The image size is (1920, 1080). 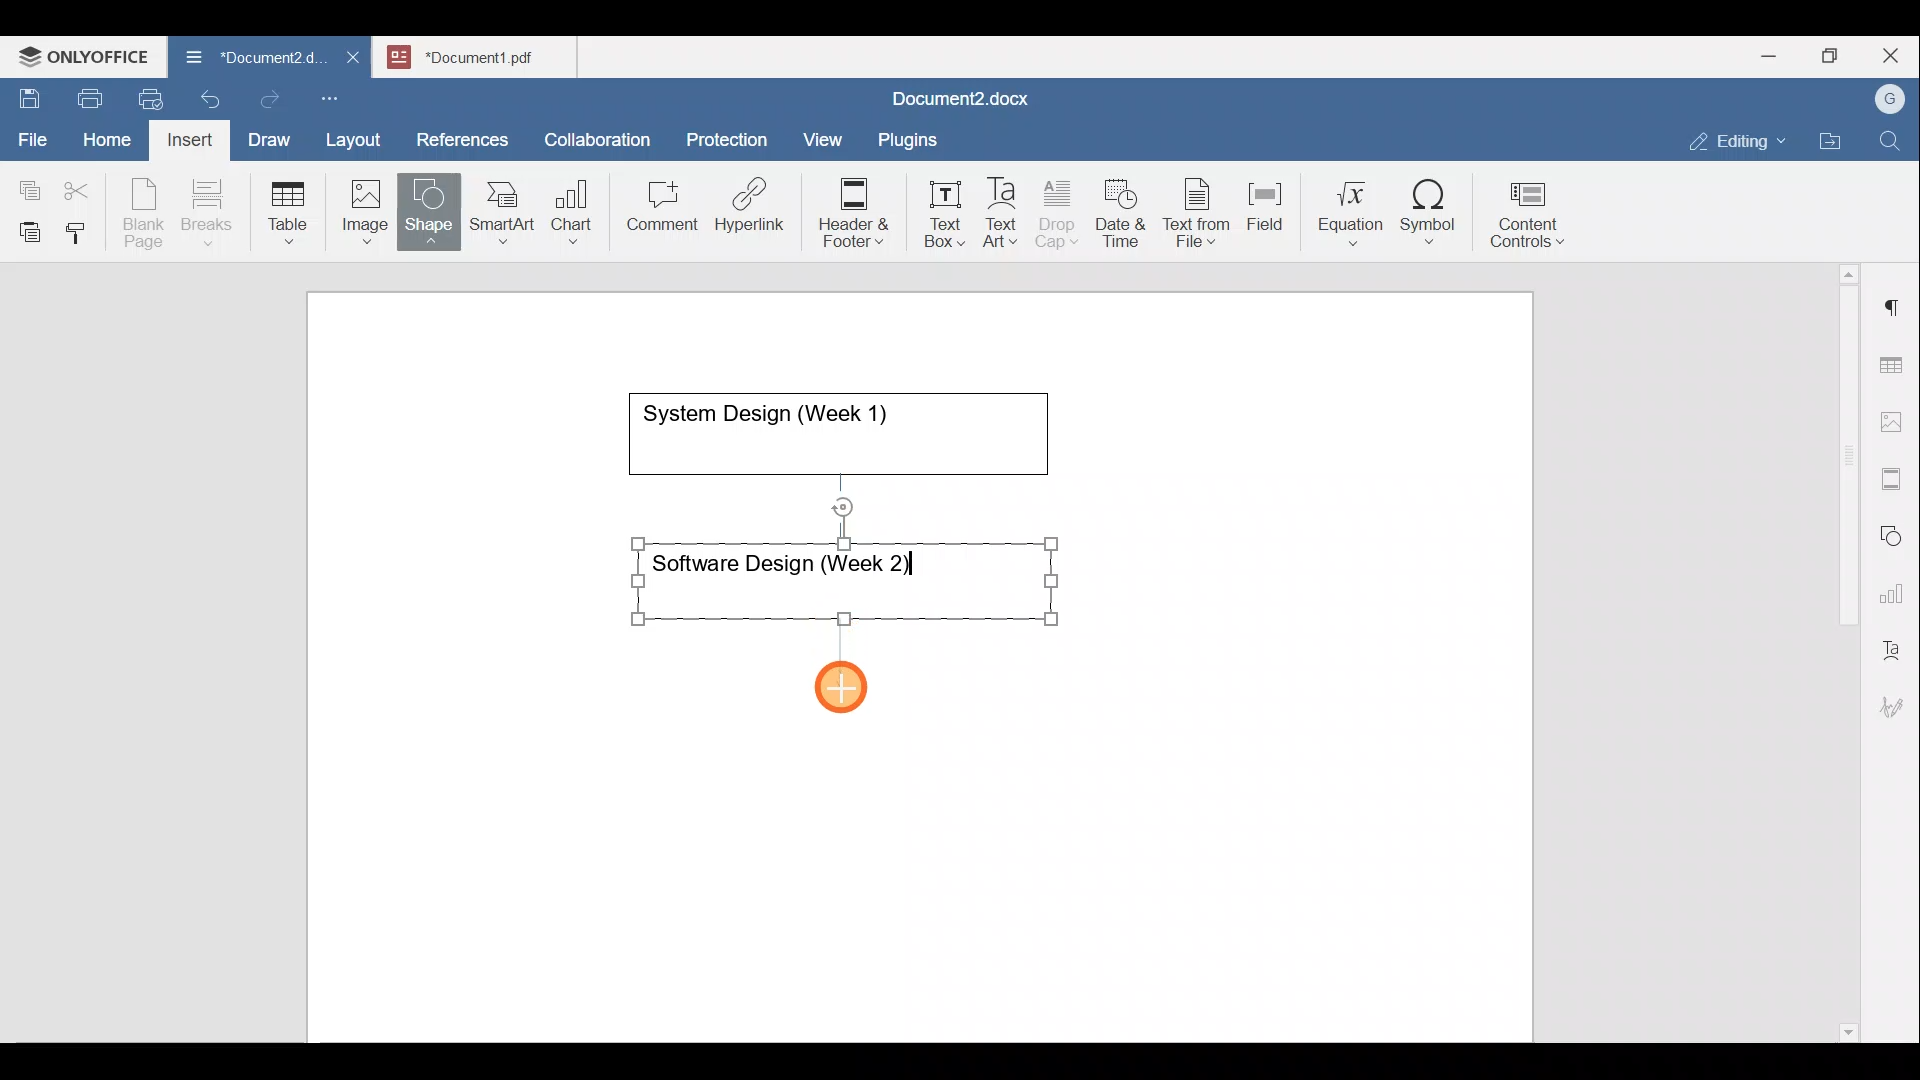 What do you see at coordinates (1002, 213) in the screenshot?
I see `Text Art` at bounding box center [1002, 213].